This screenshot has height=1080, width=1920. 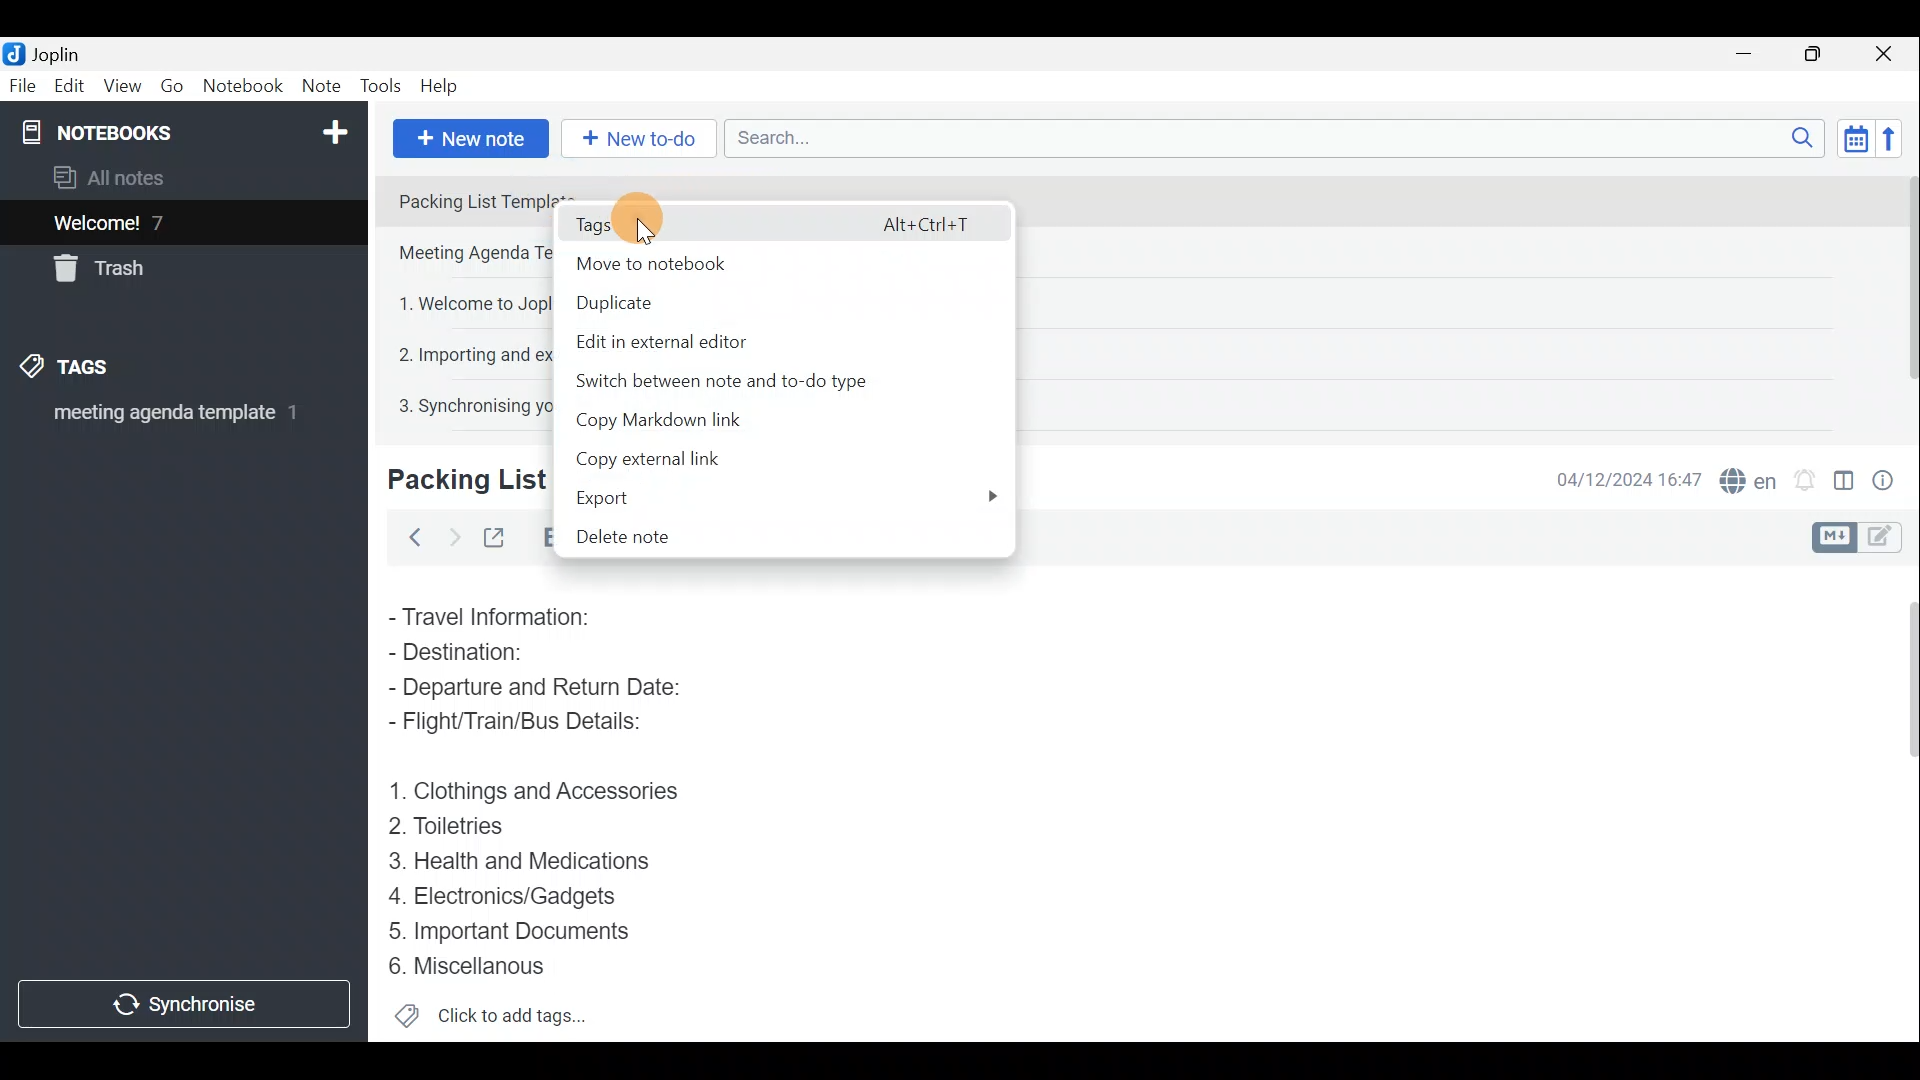 What do you see at coordinates (124, 86) in the screenshot?
I see `View` at bounding box center [124, 86].